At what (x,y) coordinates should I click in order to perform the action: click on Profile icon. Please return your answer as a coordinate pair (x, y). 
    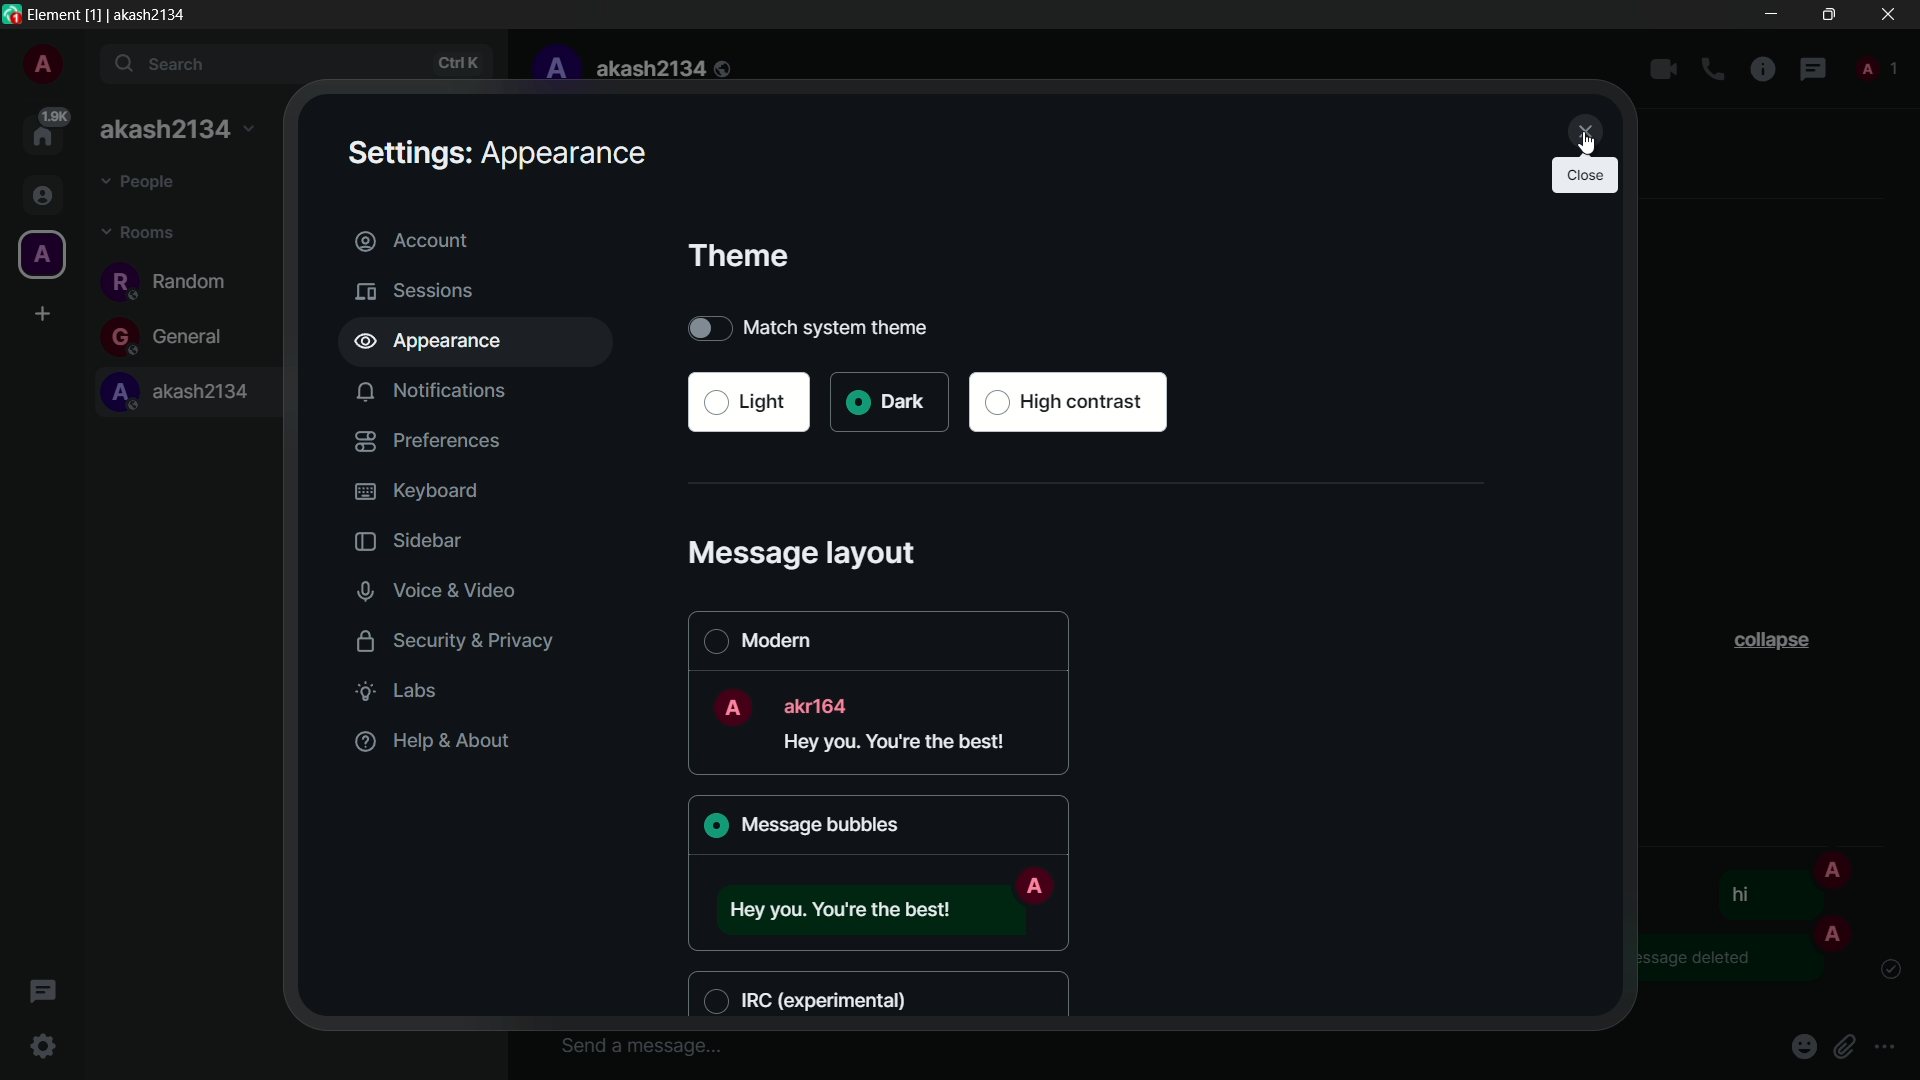
    Looking at the image, I should click on (1034, 887).